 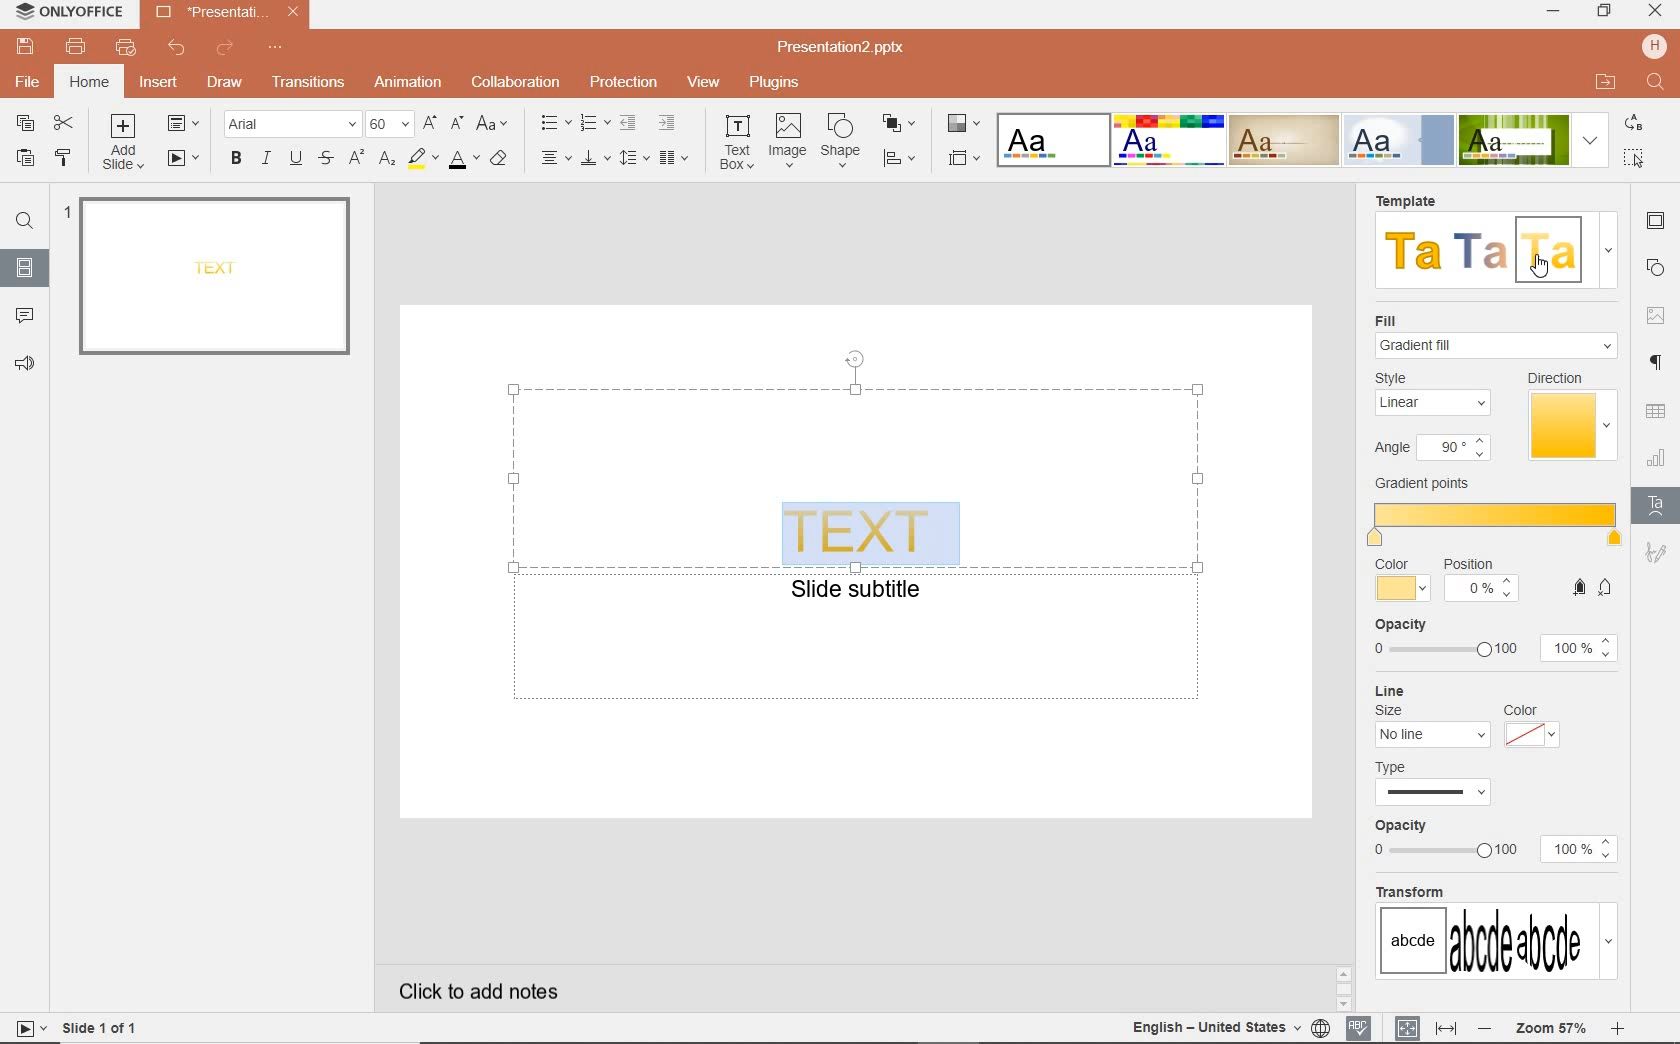 What do you see at coordinates (77, 47) in the screenshot?
I see `PRINT` at bounding box center [77, 47].